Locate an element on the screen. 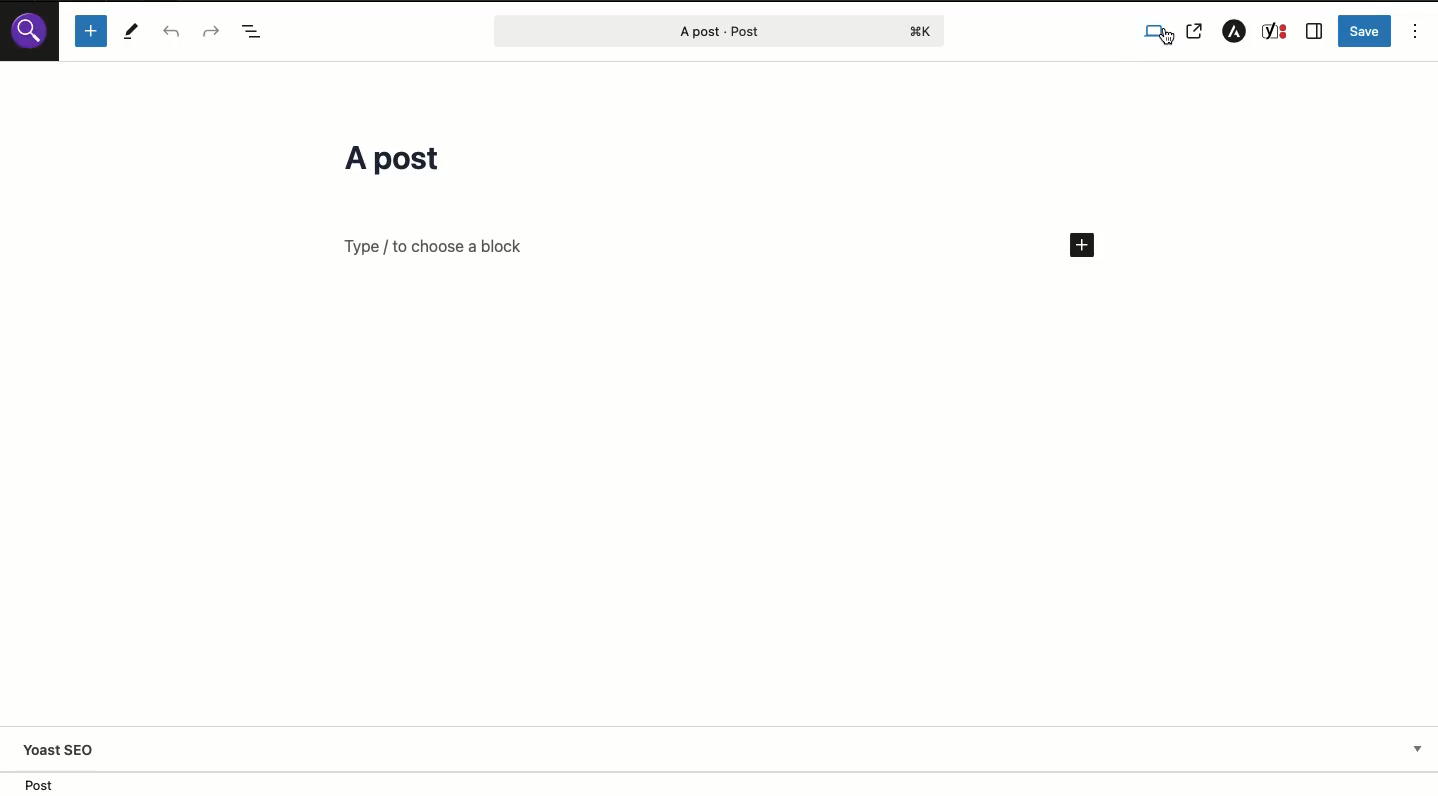 This screenshot has width=1438, height=796. View post is located at coordinates (1198, 31).